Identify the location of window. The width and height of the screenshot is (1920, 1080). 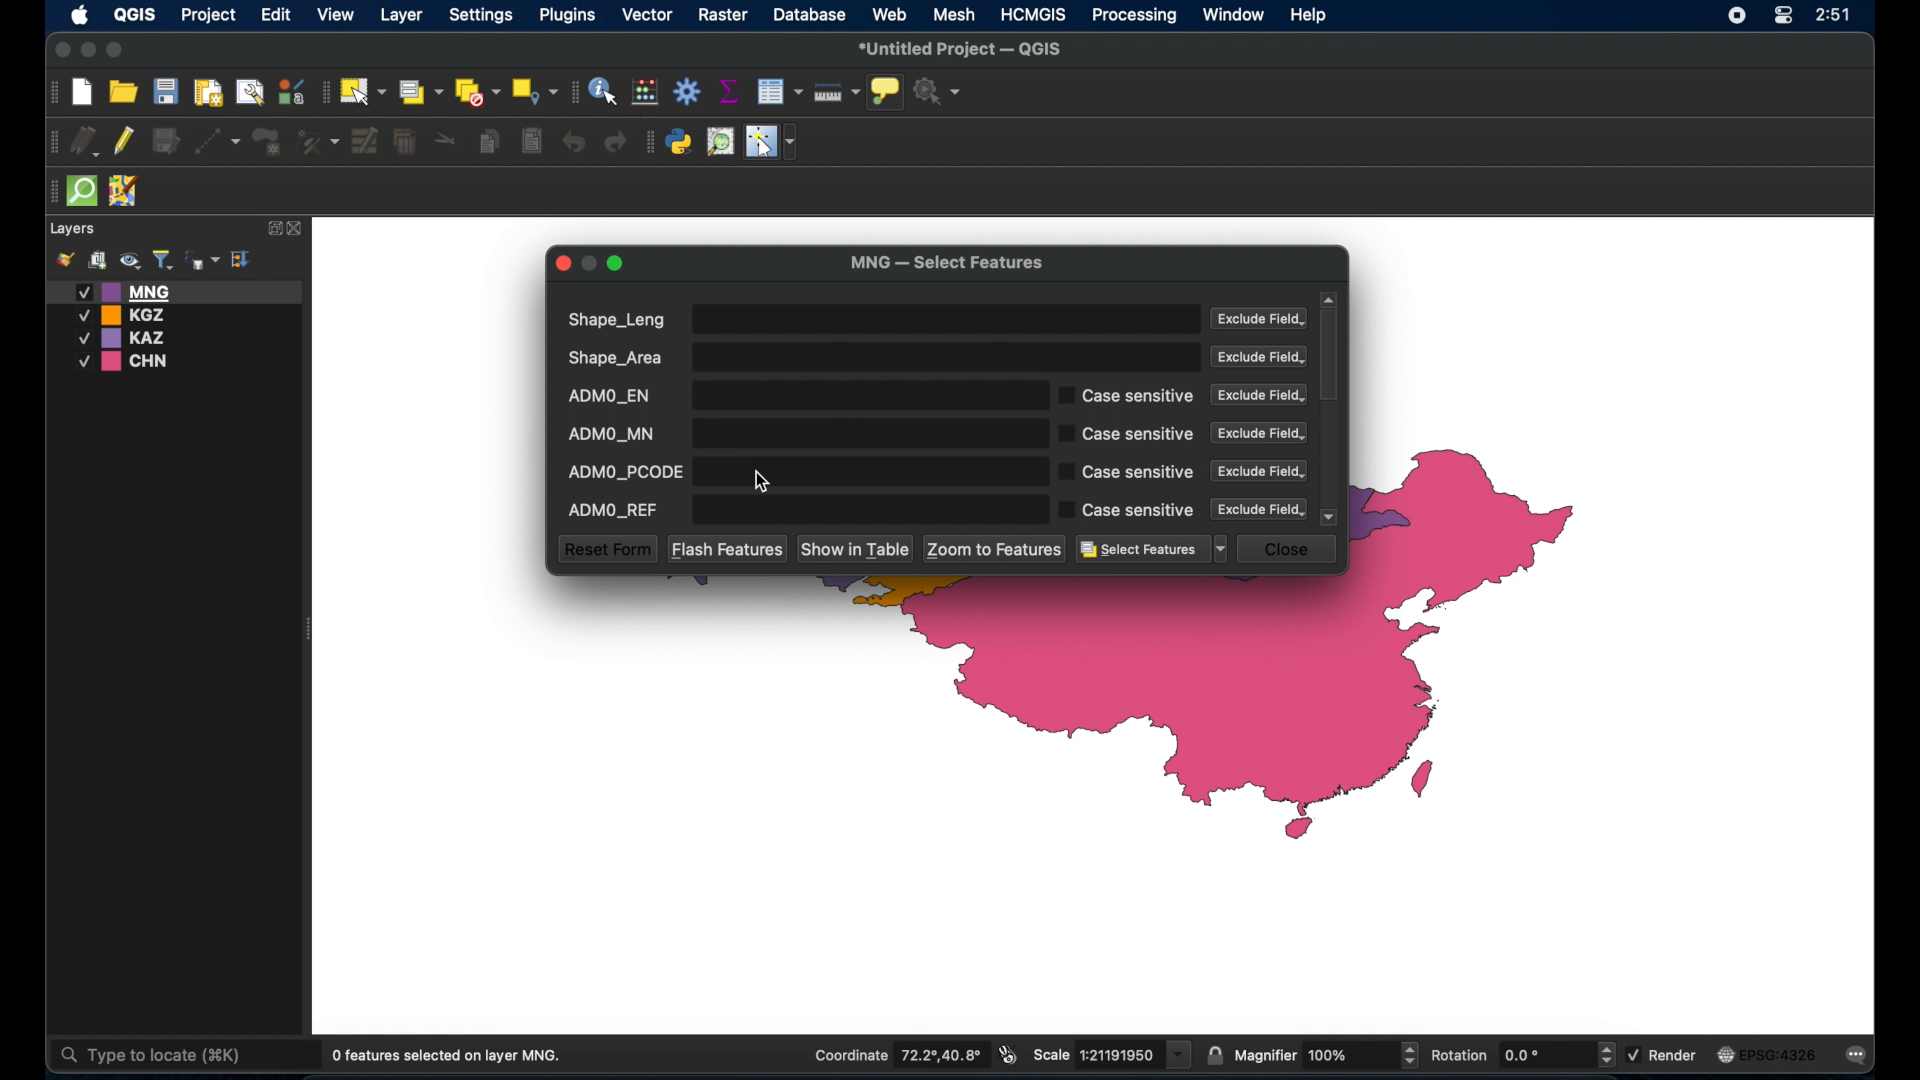
(1235, 15).